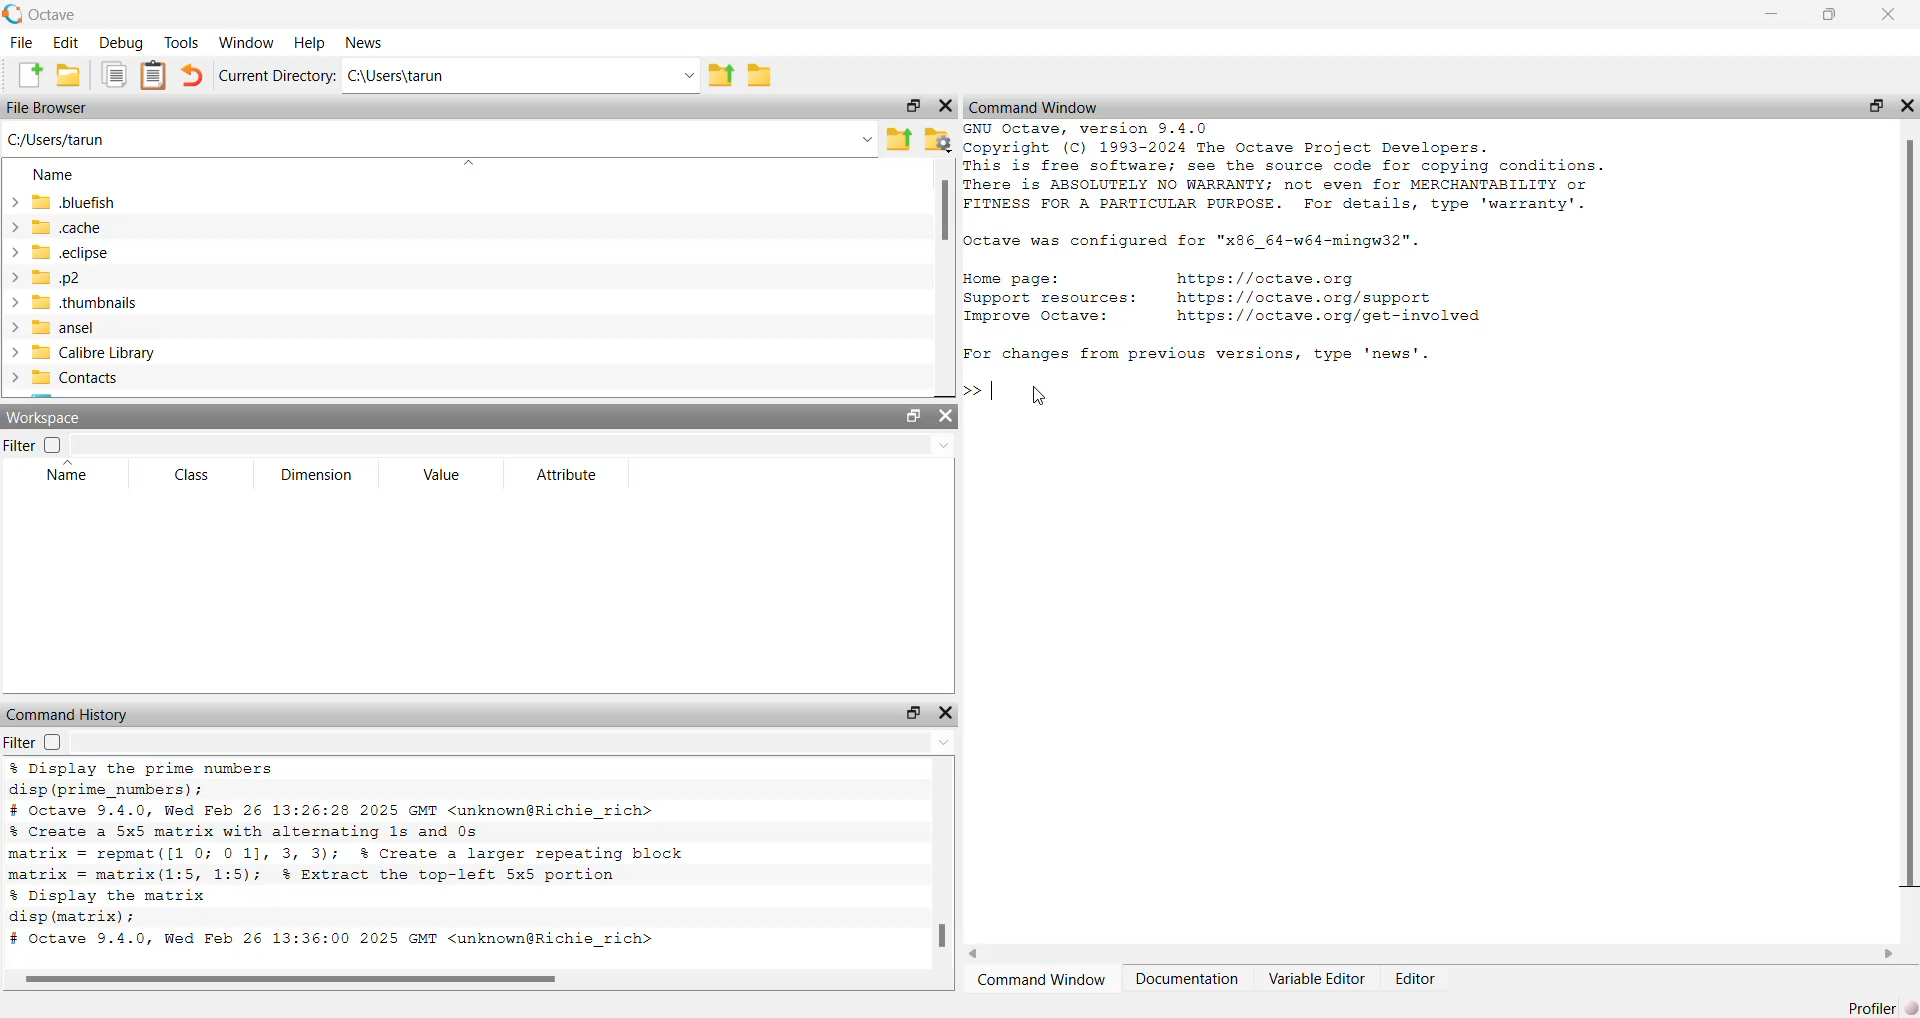  What do you see at coordinates (911, 416) in the screenshot?
I see `unlock widget` at bounding box center [911, 416].